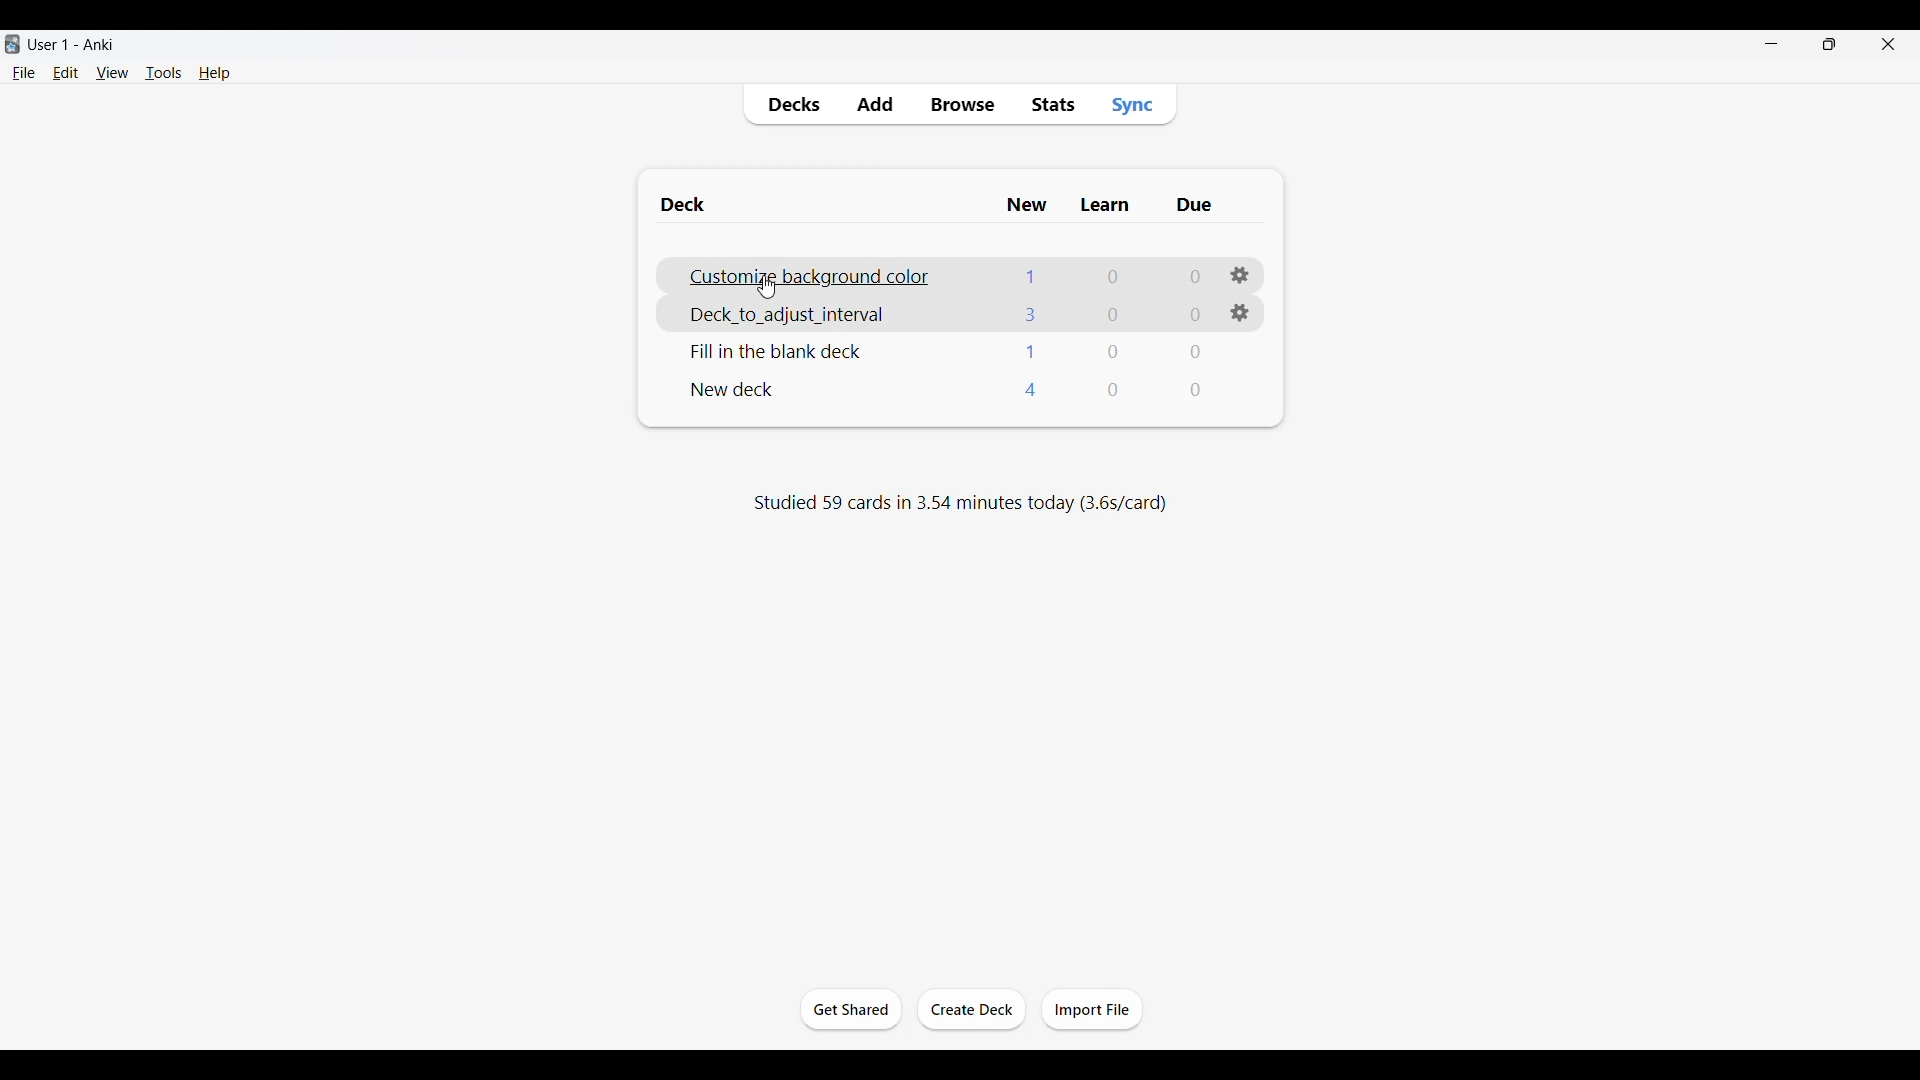  I want to click on Create deck, so click(970, 1009).